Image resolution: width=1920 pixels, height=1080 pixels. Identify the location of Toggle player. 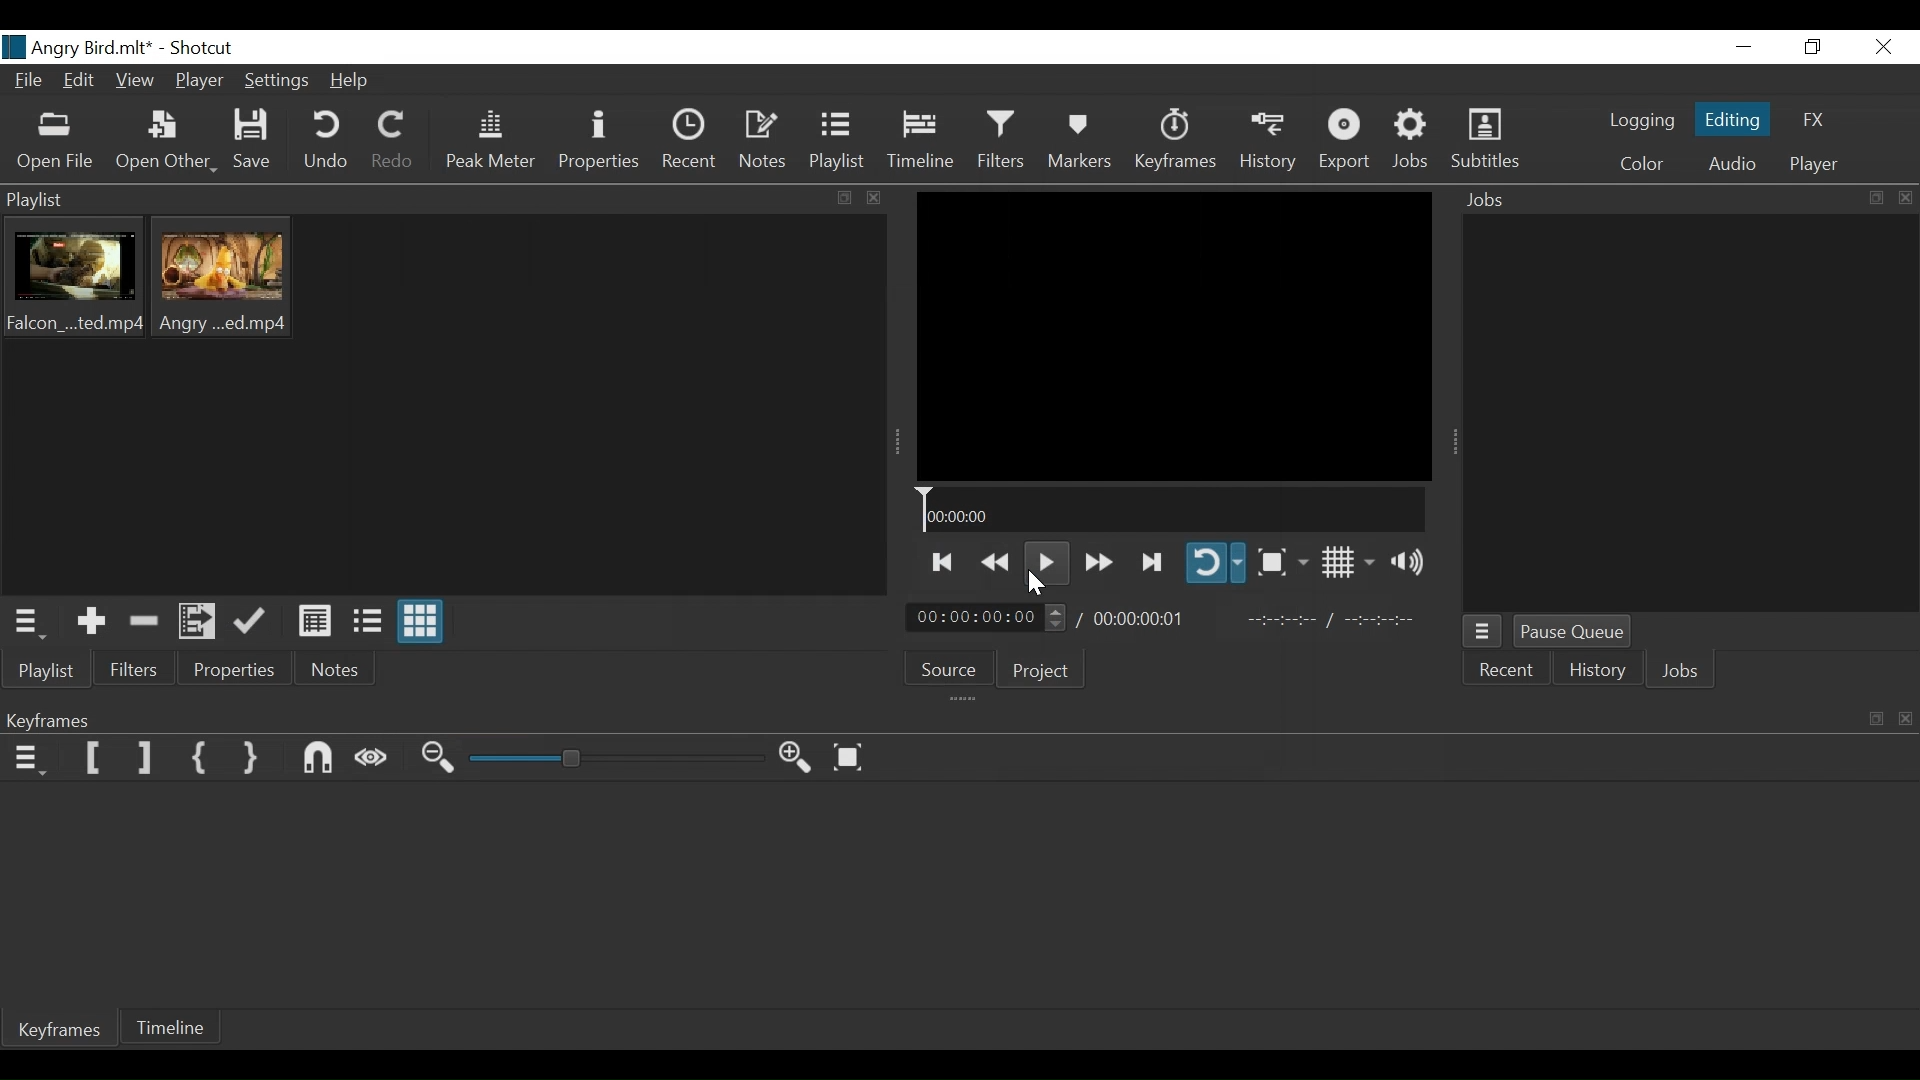
(1216, 562).